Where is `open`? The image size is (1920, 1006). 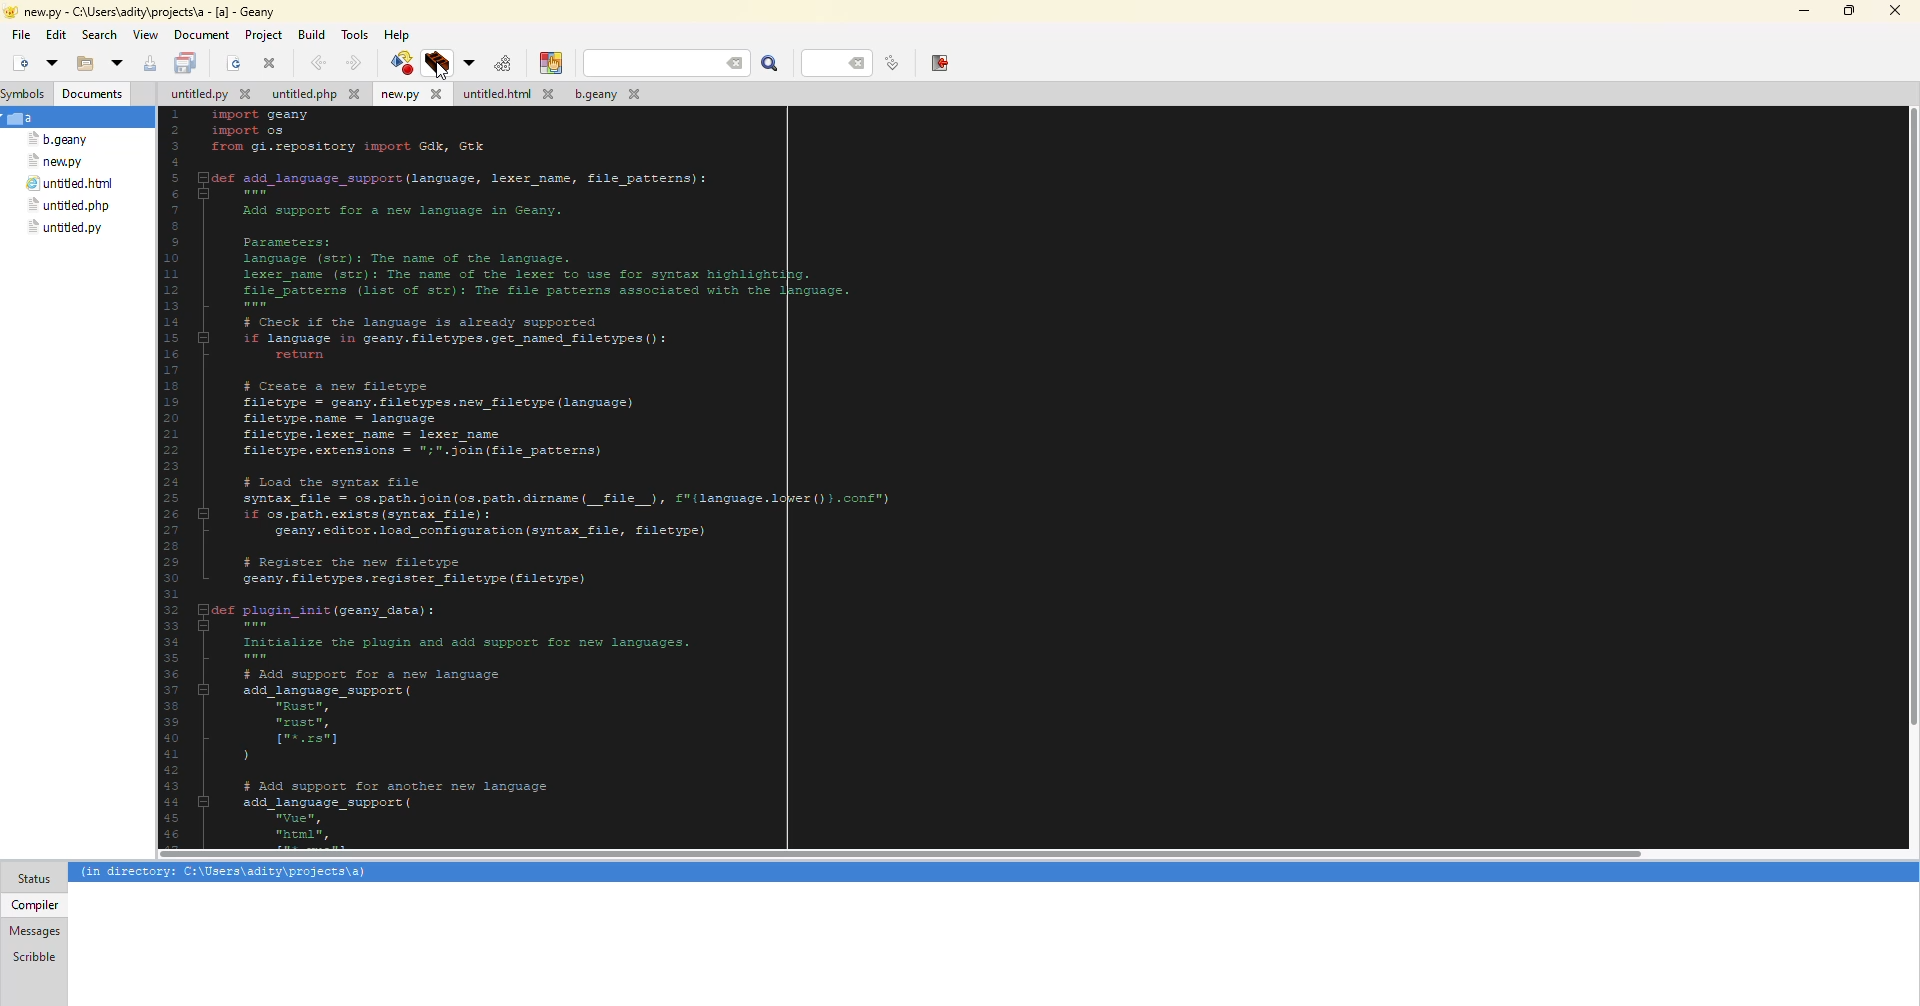 open is located at coordinates (81, 65).